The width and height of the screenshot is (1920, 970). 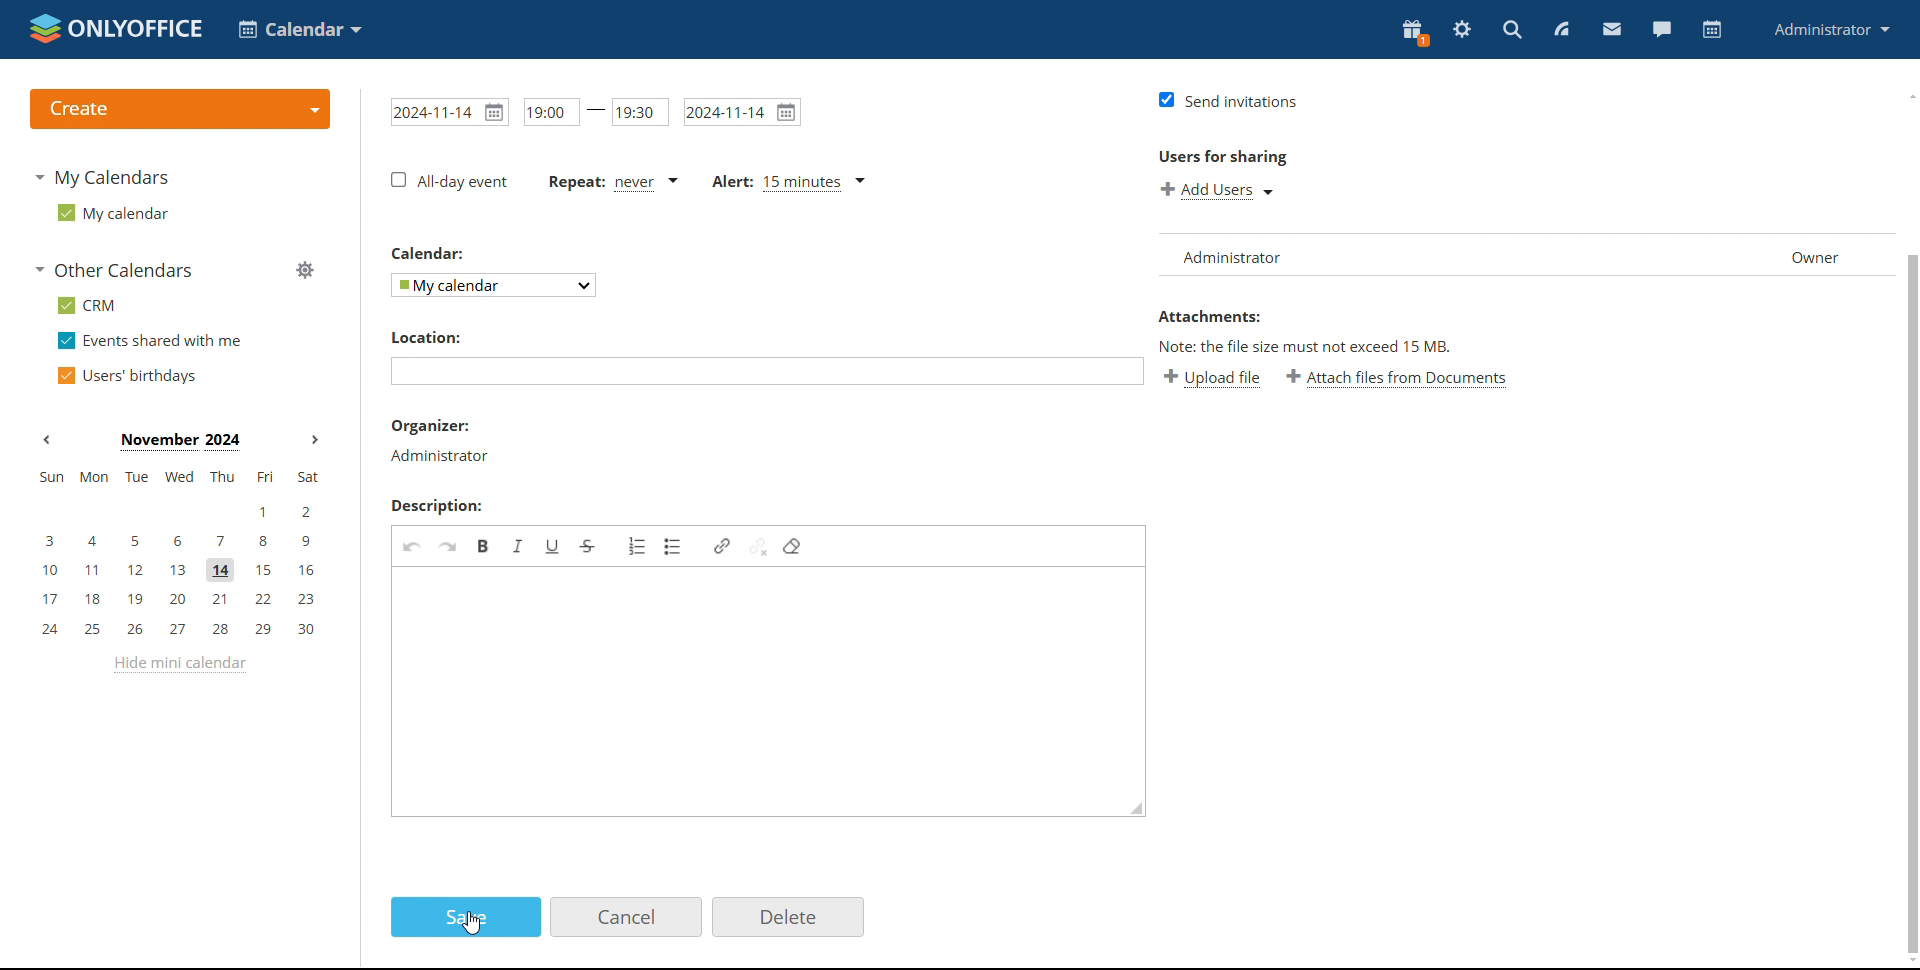 What do you see at coordinates (473, 926) in the screenshot?
I see `cursor` at bounding box center [473, 926].